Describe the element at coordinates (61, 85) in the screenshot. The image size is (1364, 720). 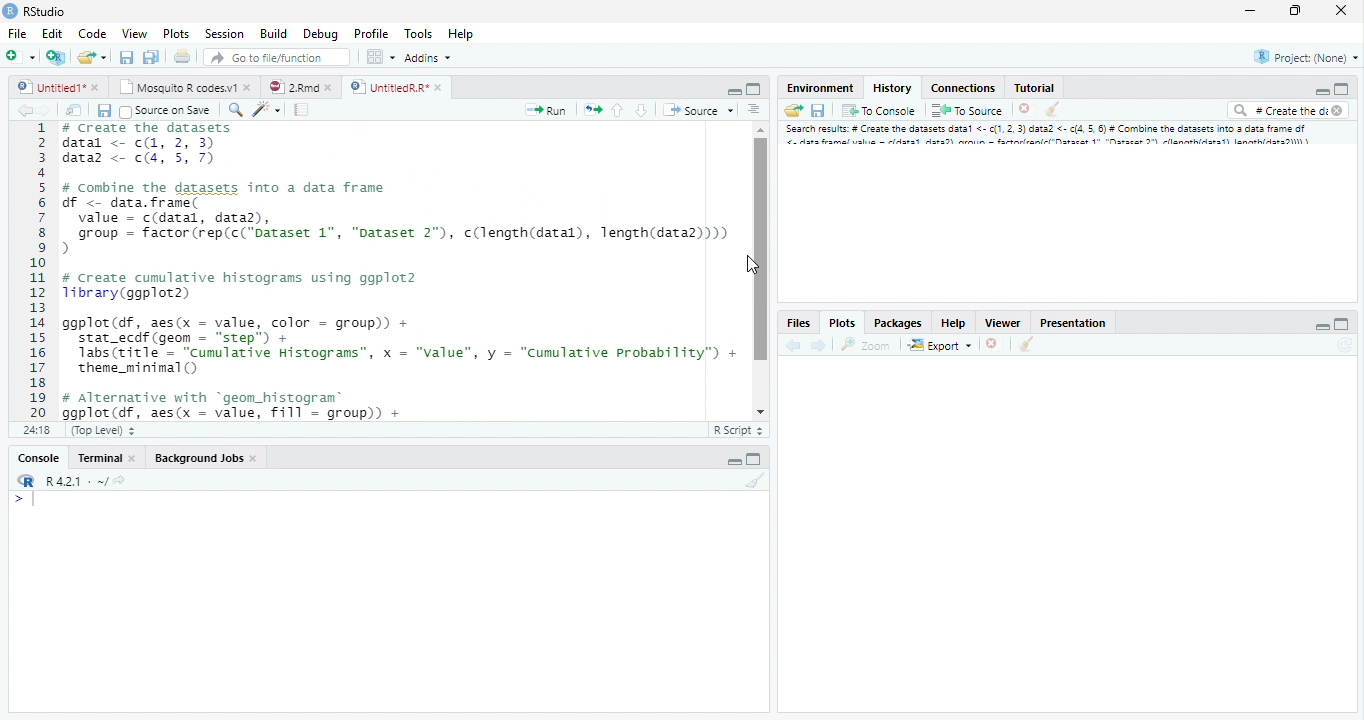
I see `Untitled` at that location.